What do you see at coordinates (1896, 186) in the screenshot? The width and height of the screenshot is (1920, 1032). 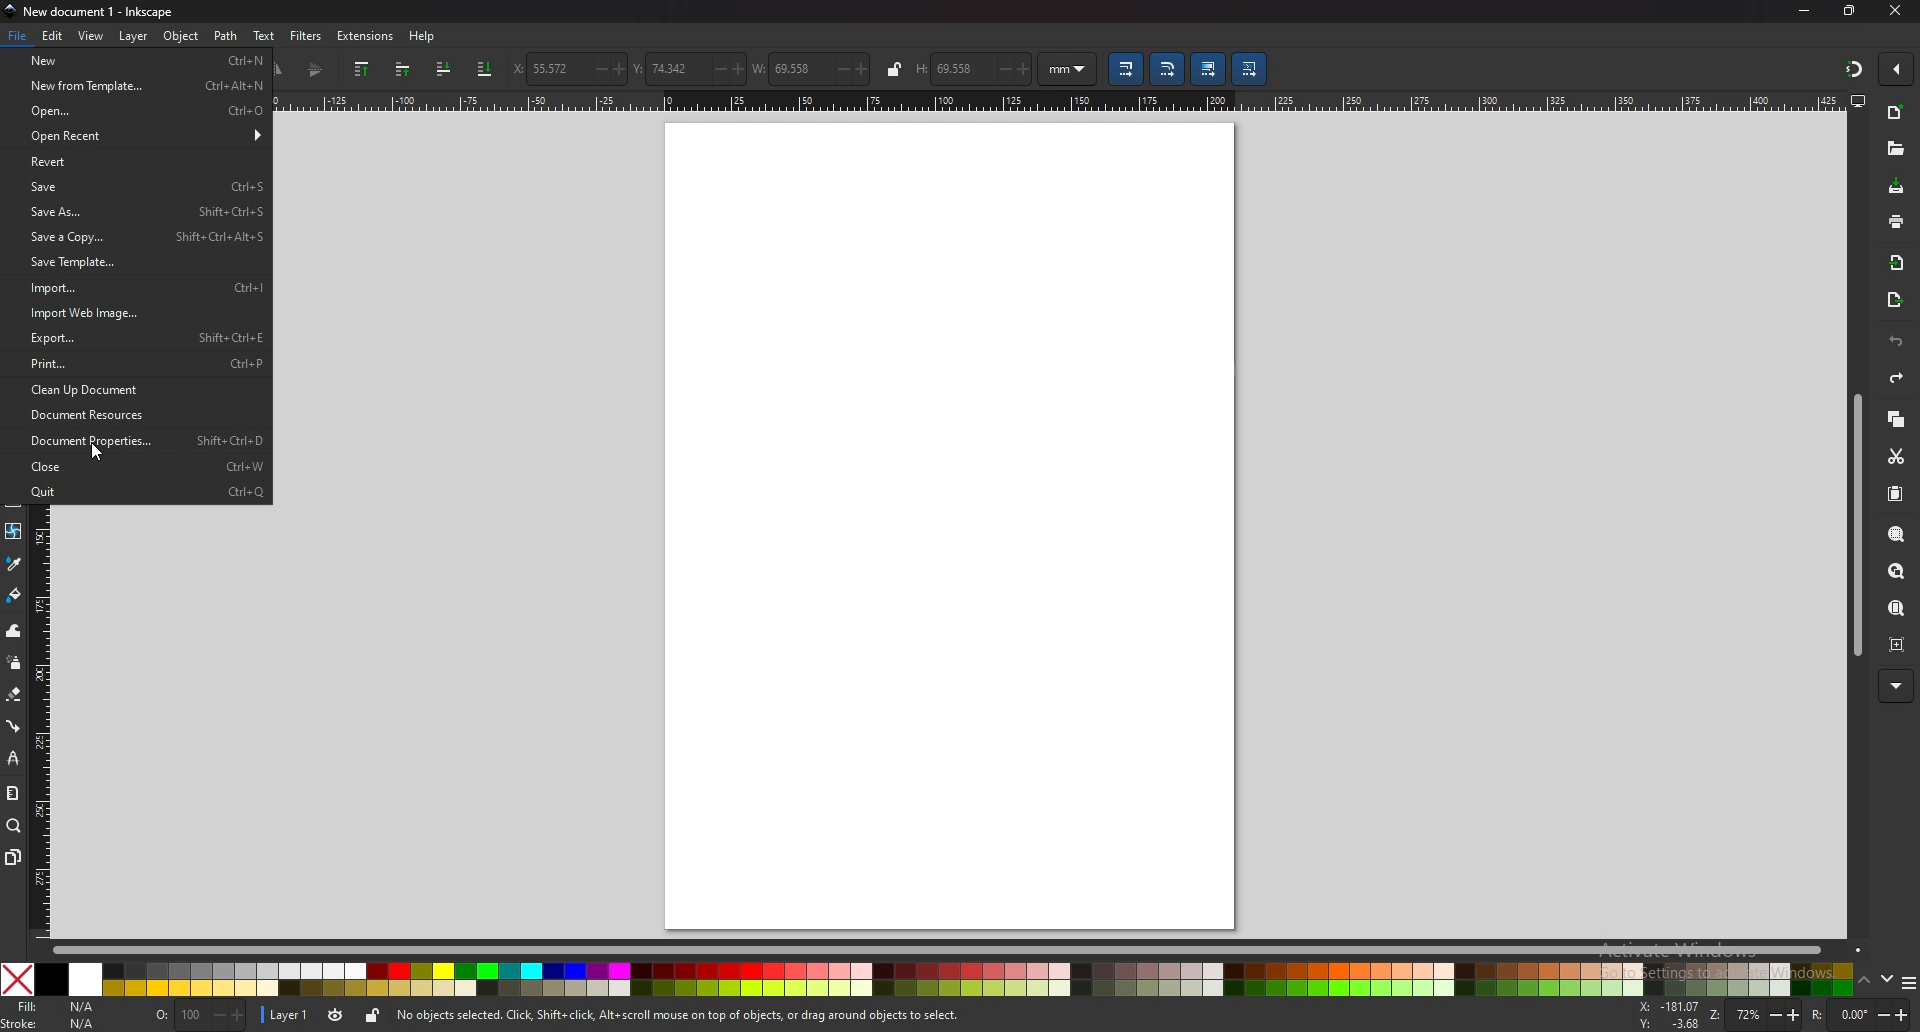 I see `save` at bounding box center [1896, 186].